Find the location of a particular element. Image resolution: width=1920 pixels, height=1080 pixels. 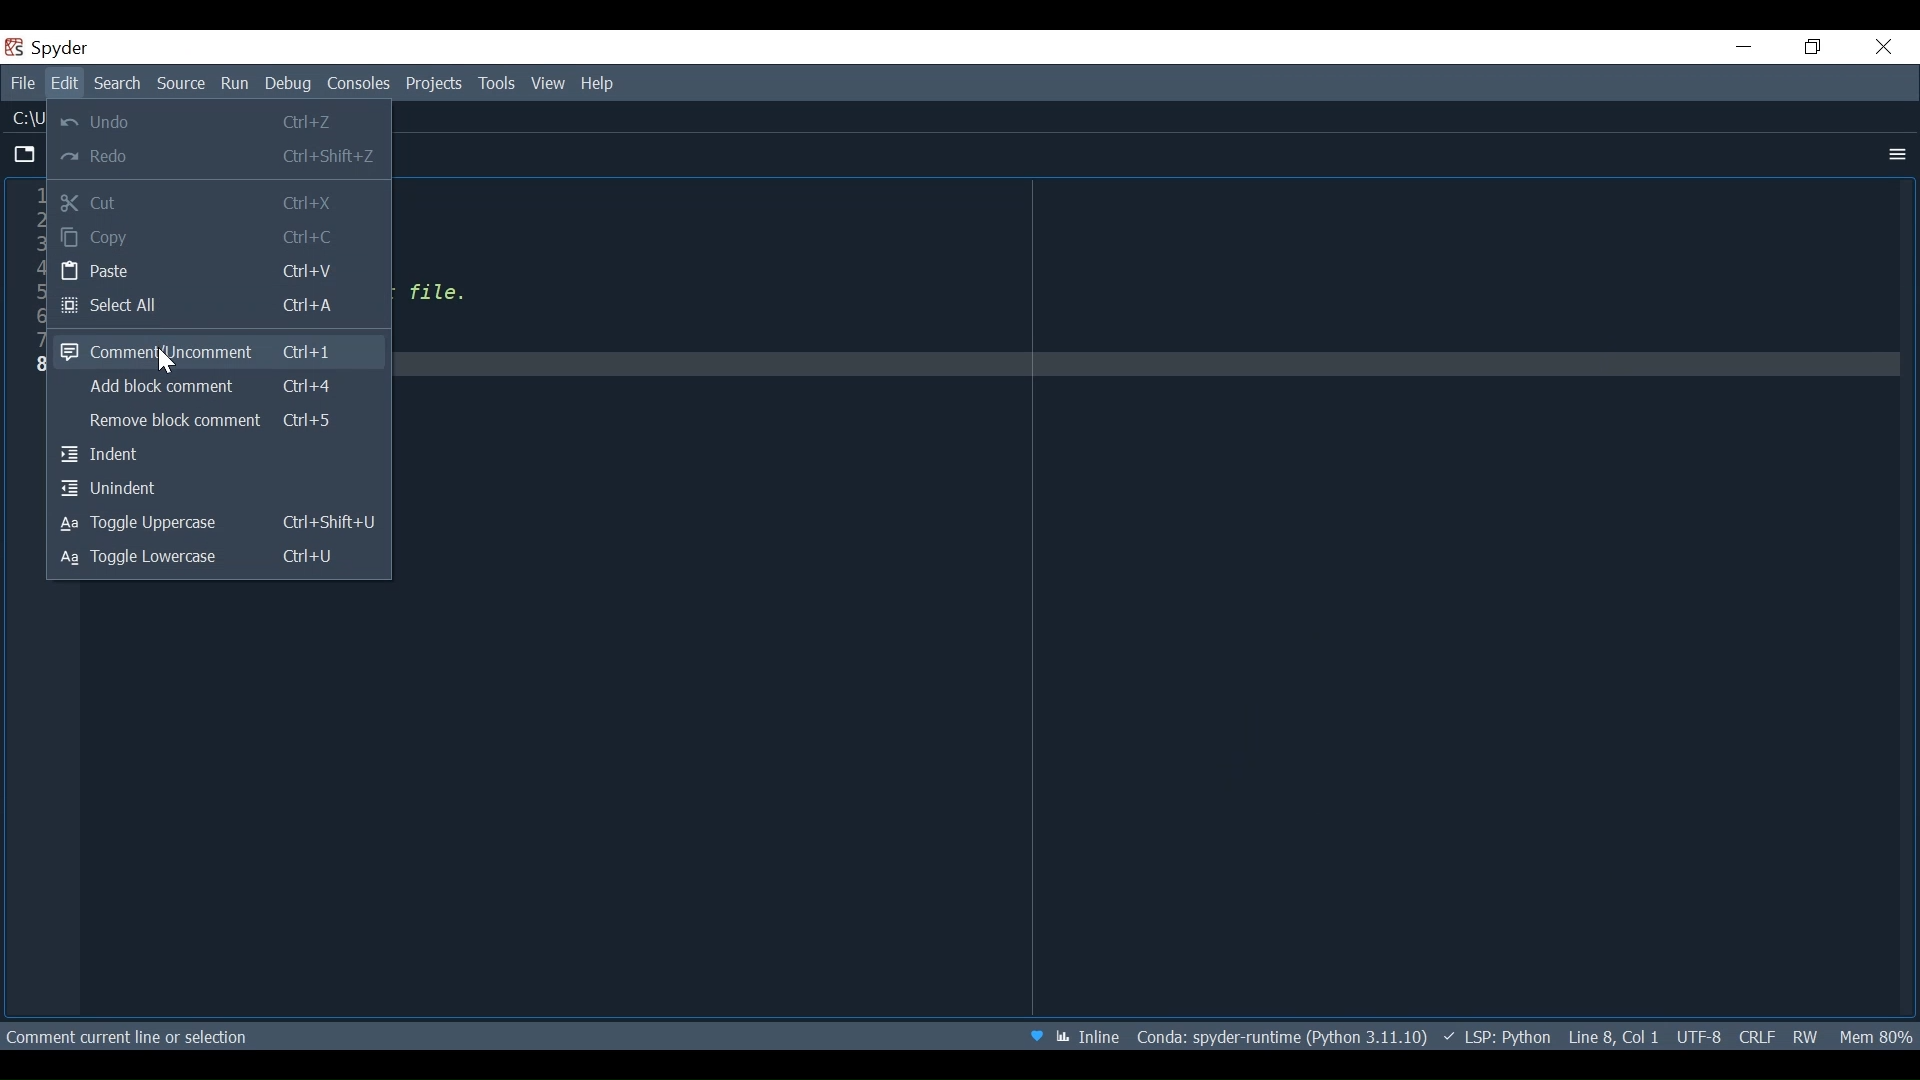

Remove block comment is located at coordinates (215, 424).